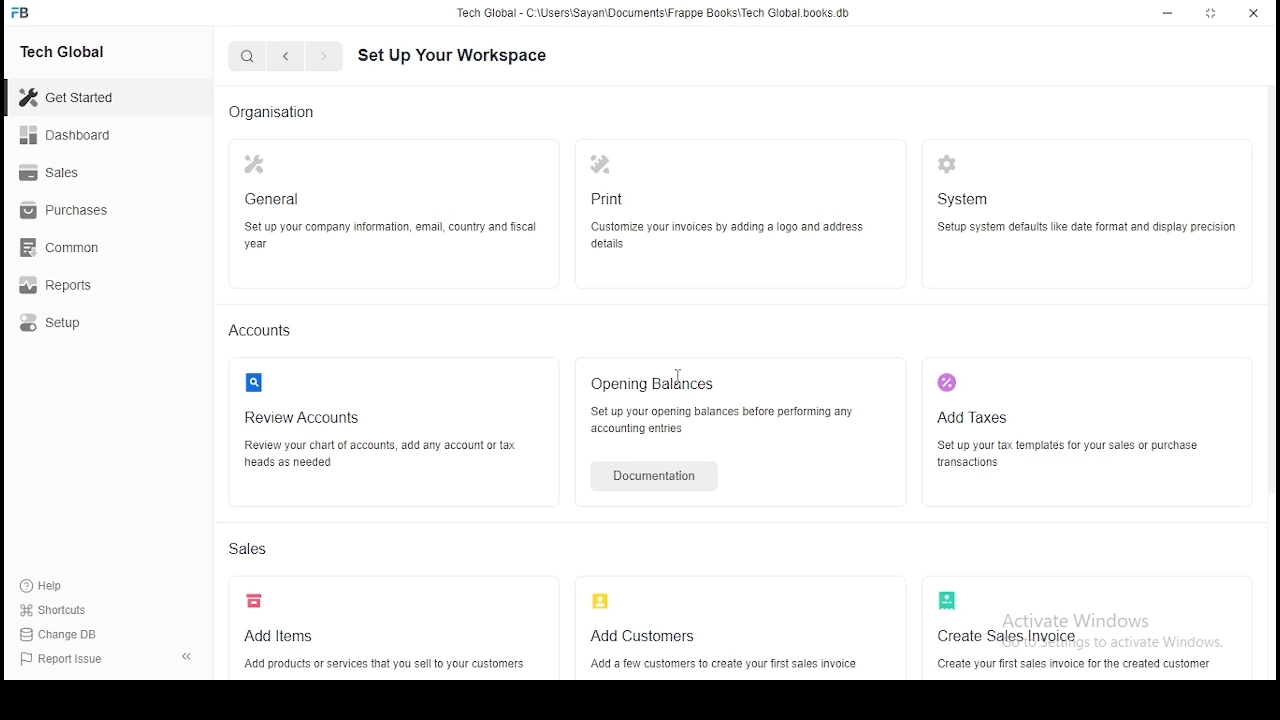  What do you see at coordinates (60, 613) in the screenshot?
I see `Shortcuts ` at bounding box center [60, 613].